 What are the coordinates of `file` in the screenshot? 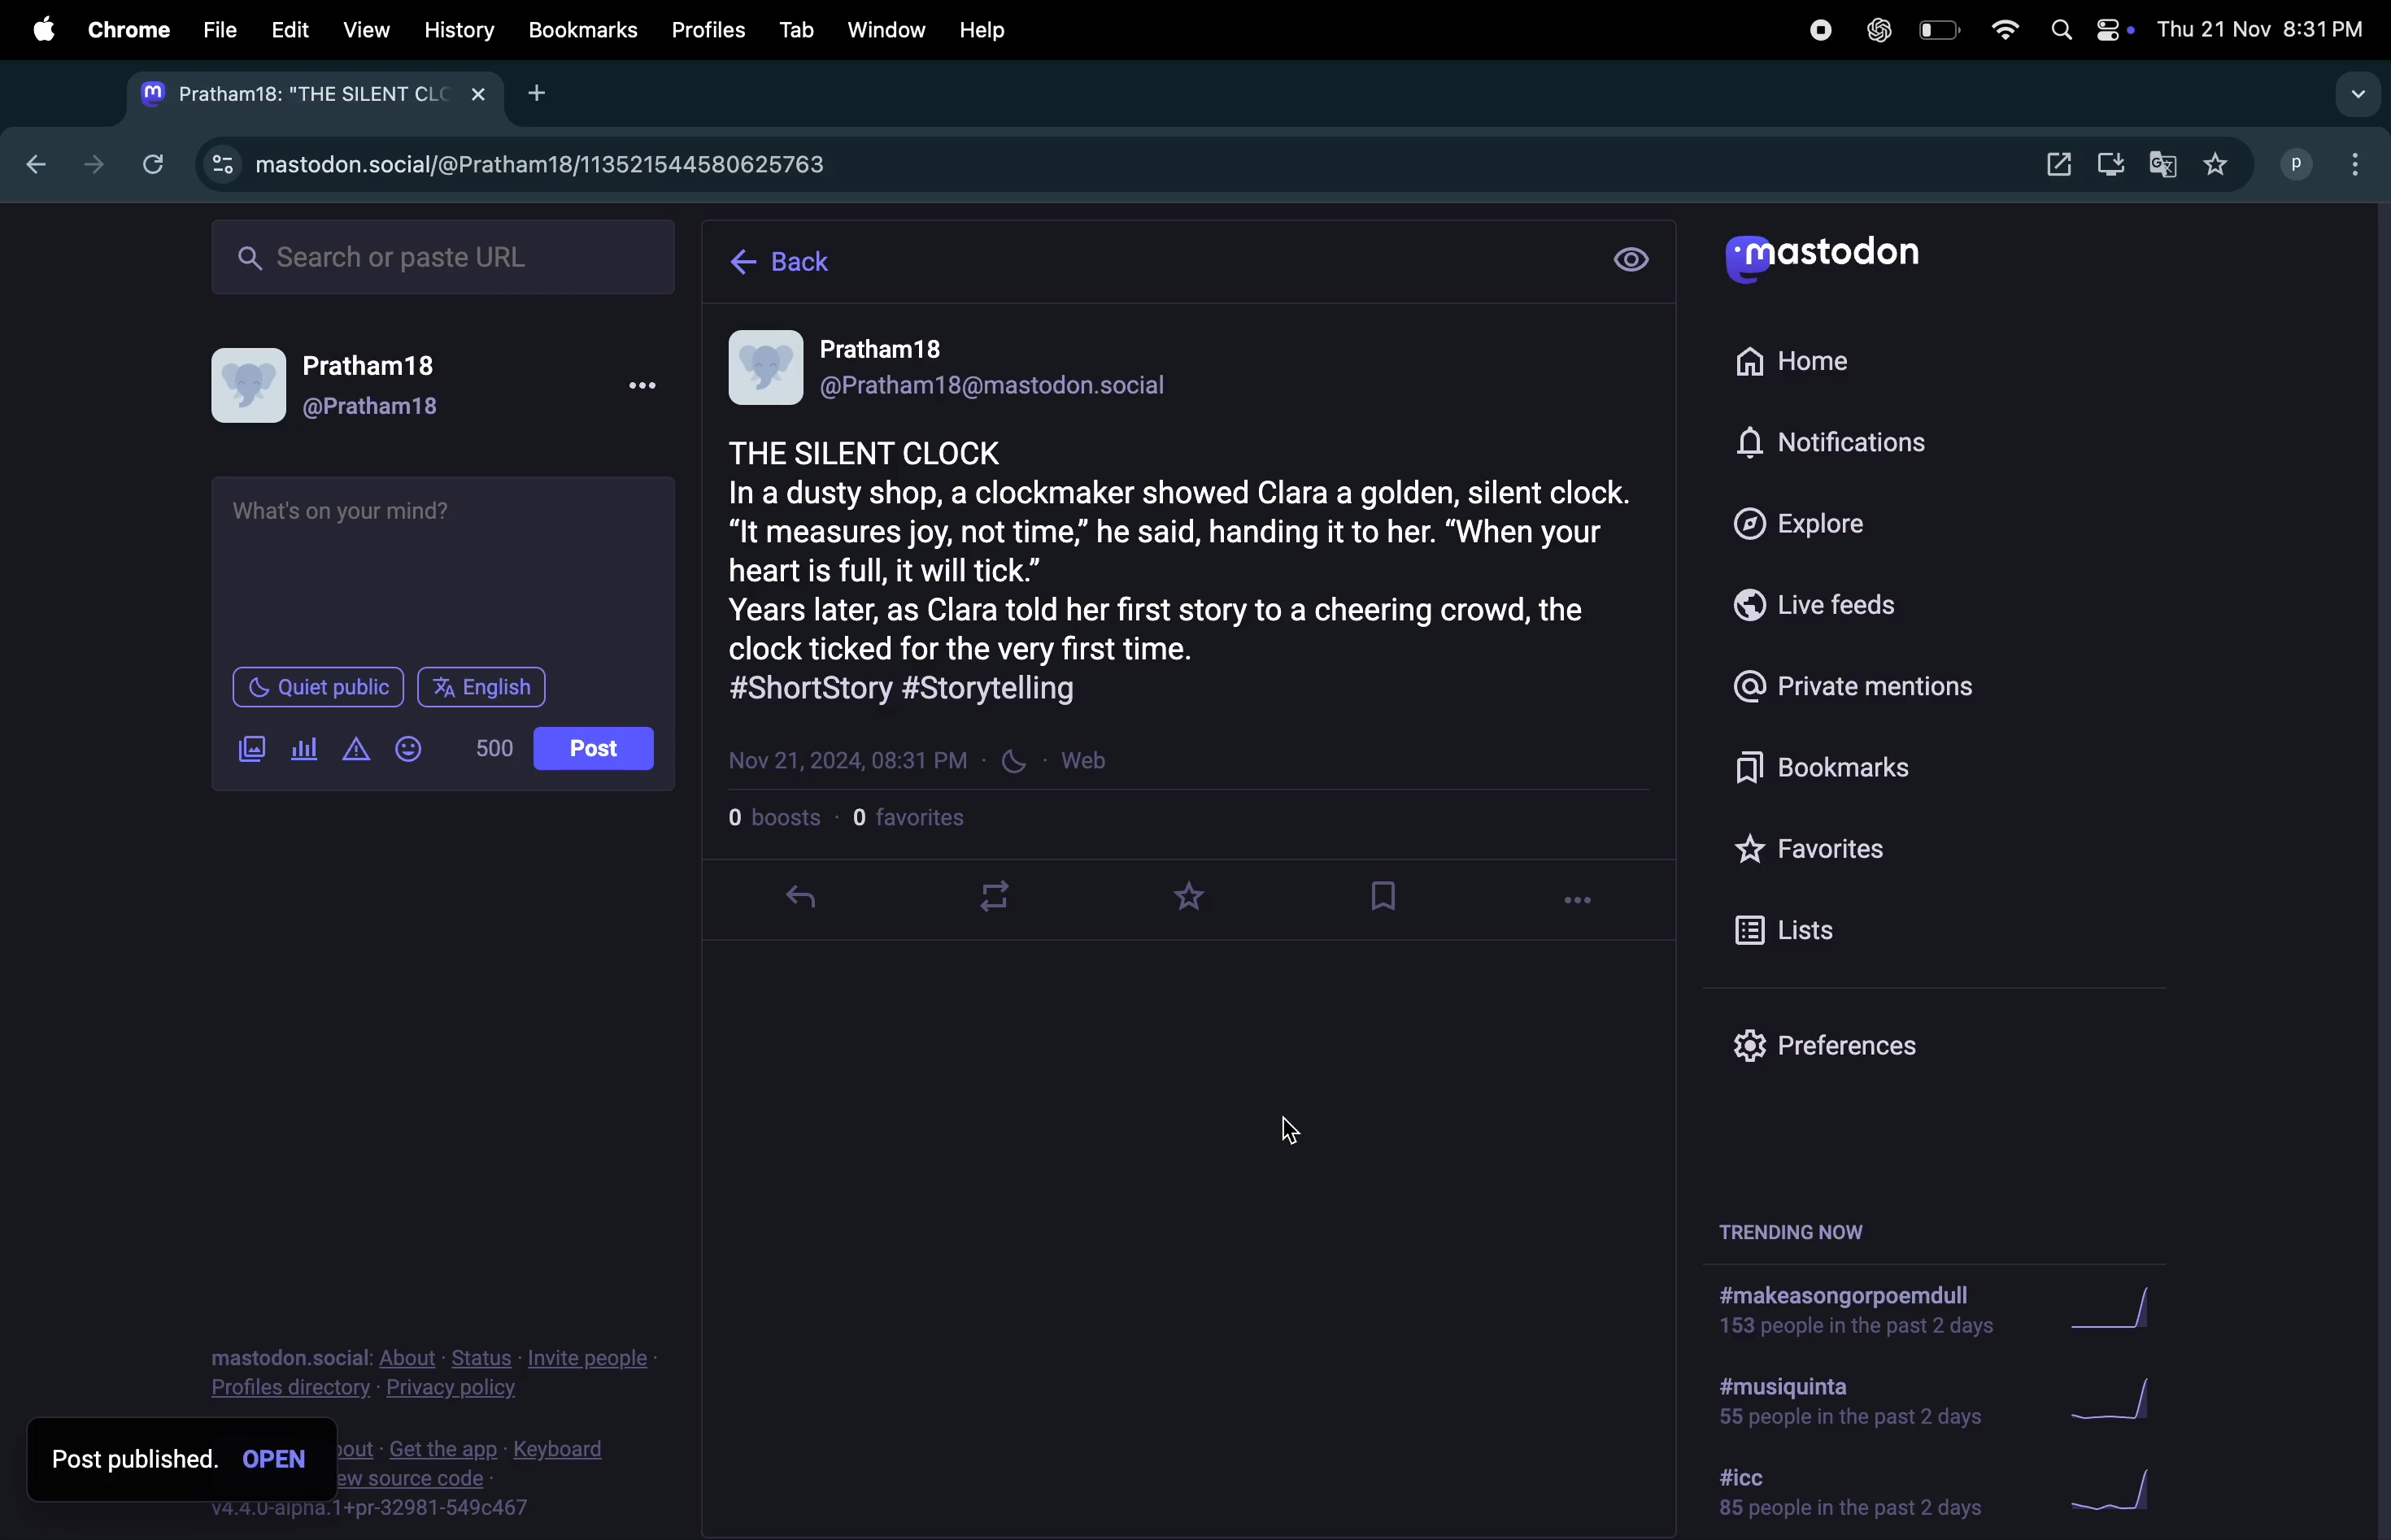 It's located at (222, 31).